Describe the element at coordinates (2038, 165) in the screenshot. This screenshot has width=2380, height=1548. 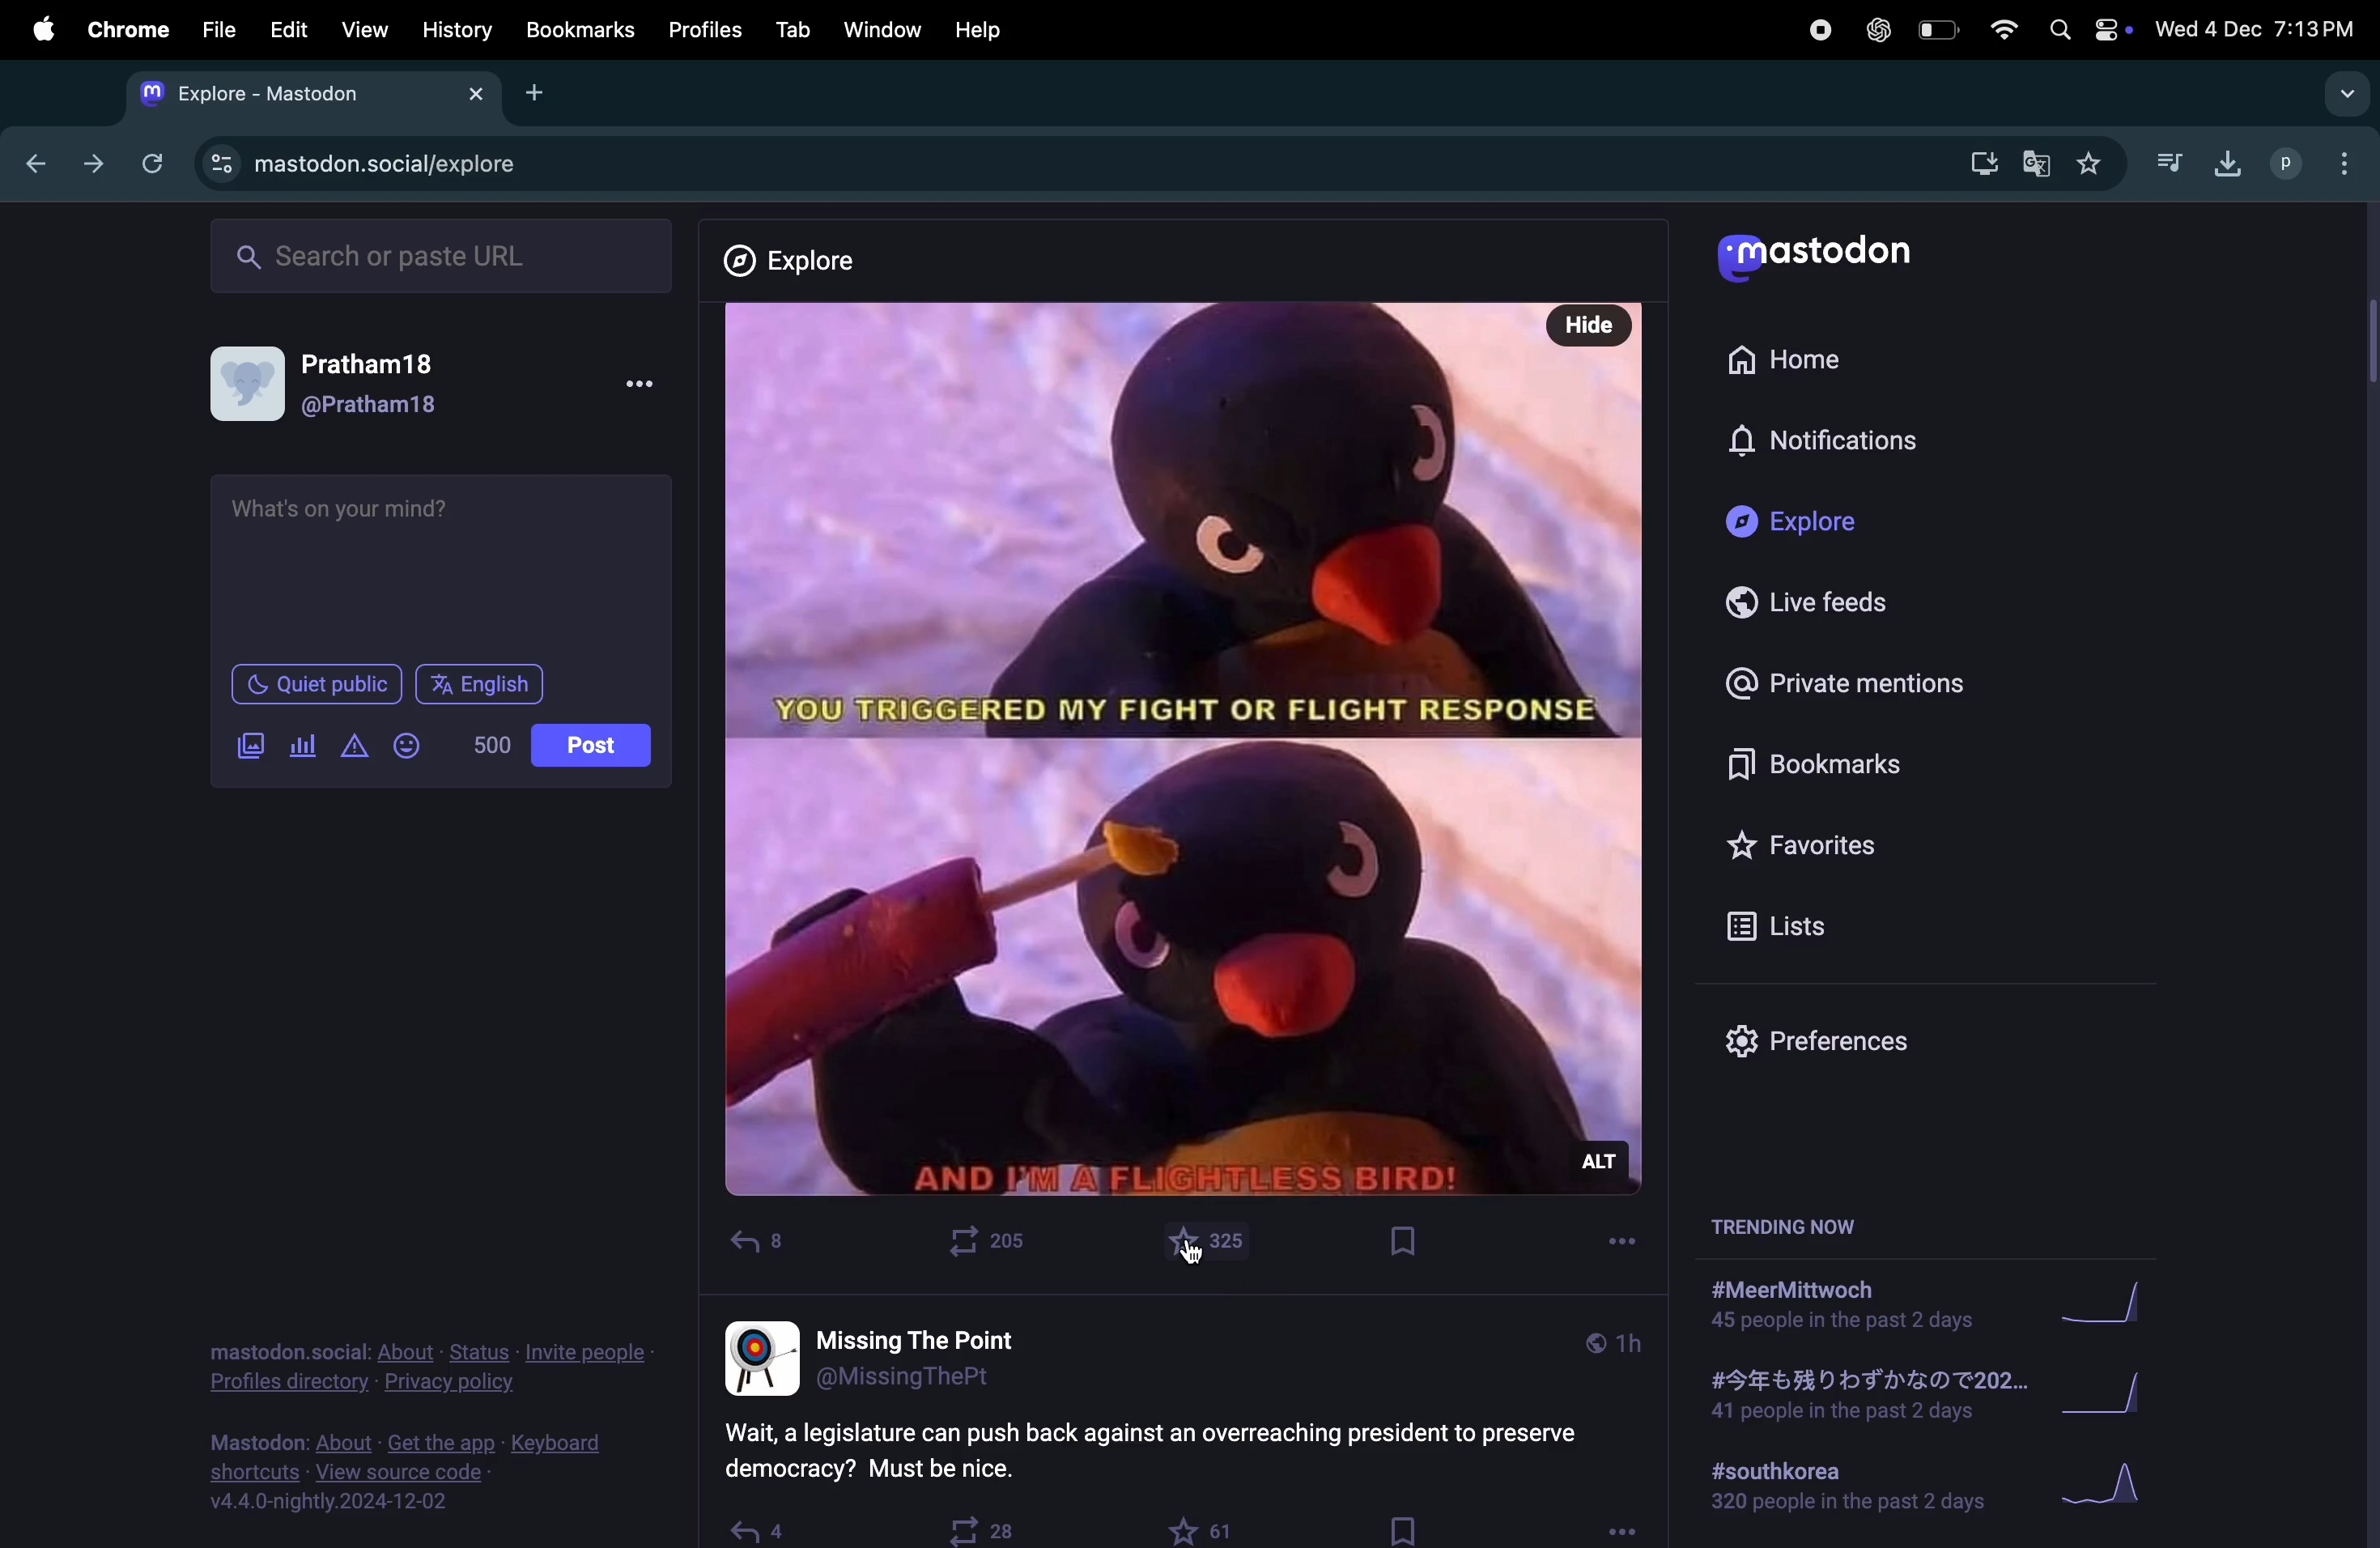
I see `translate` at that location.